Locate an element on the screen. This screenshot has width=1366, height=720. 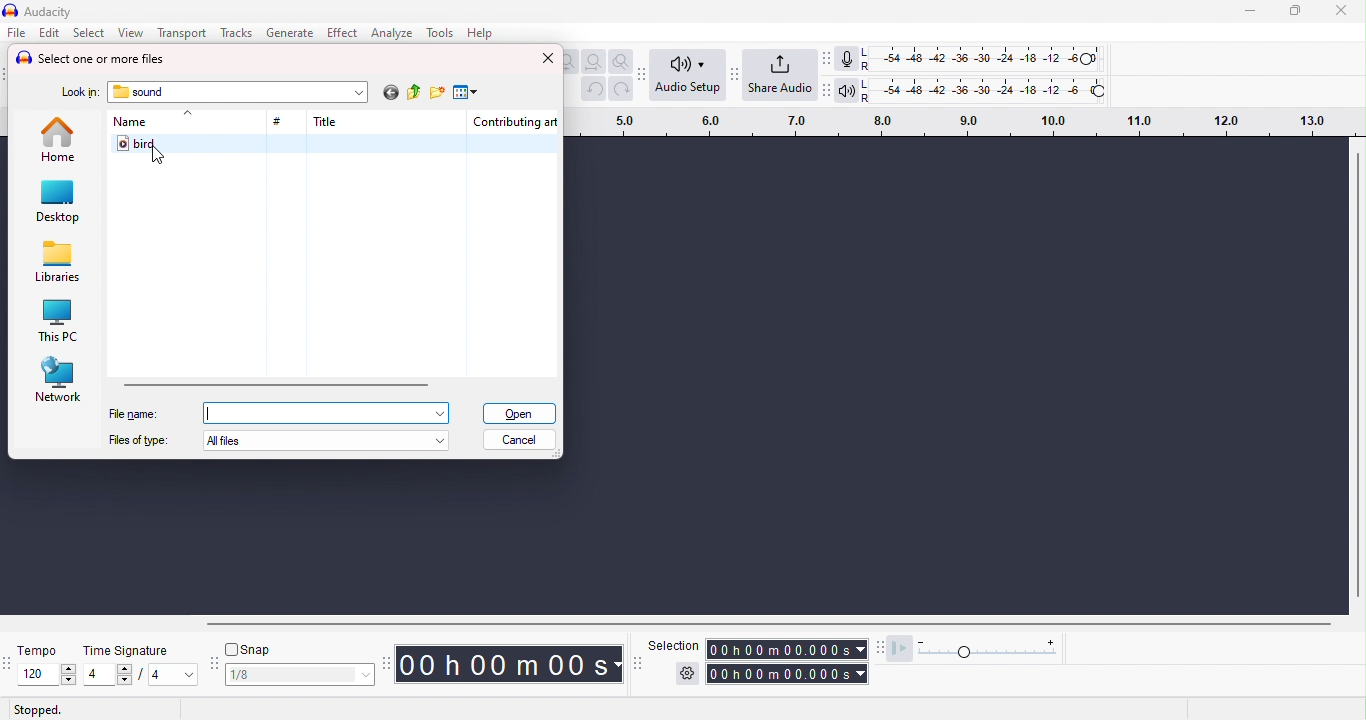
file is located at coordinates (17, 32).